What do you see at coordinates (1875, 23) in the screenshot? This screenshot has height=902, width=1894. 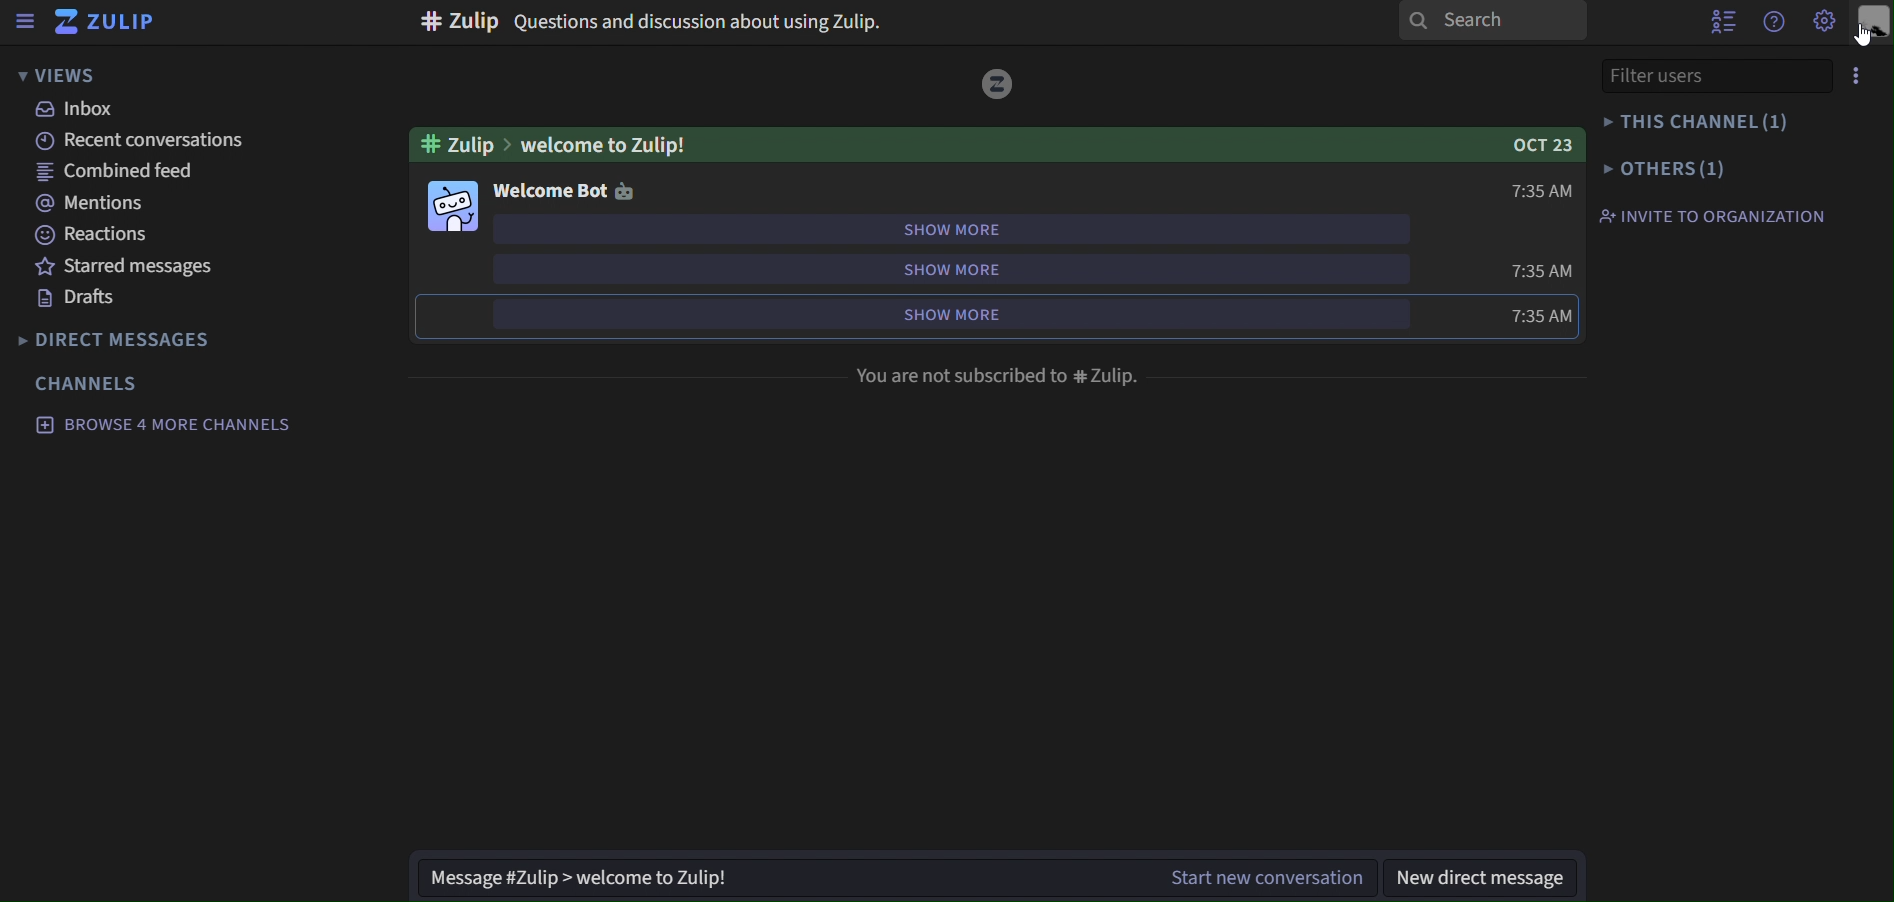 I see `personal menu` at bounding box center [1875, 23].